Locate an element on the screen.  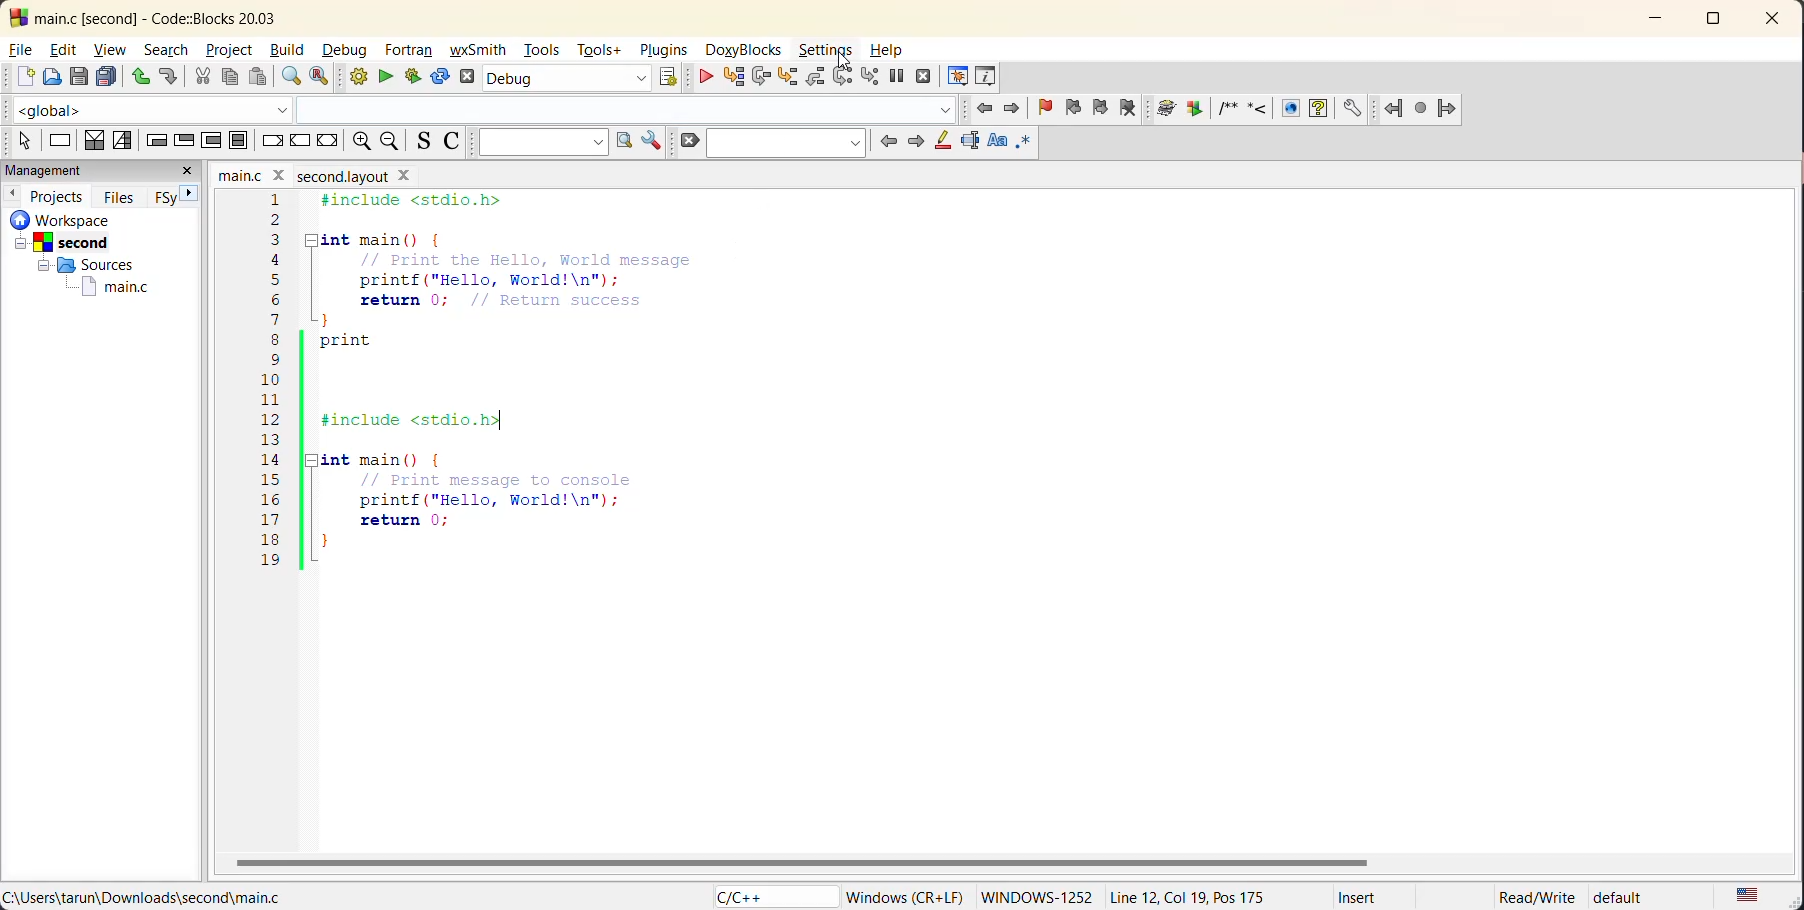
cut is located at coordinates (199, 76).